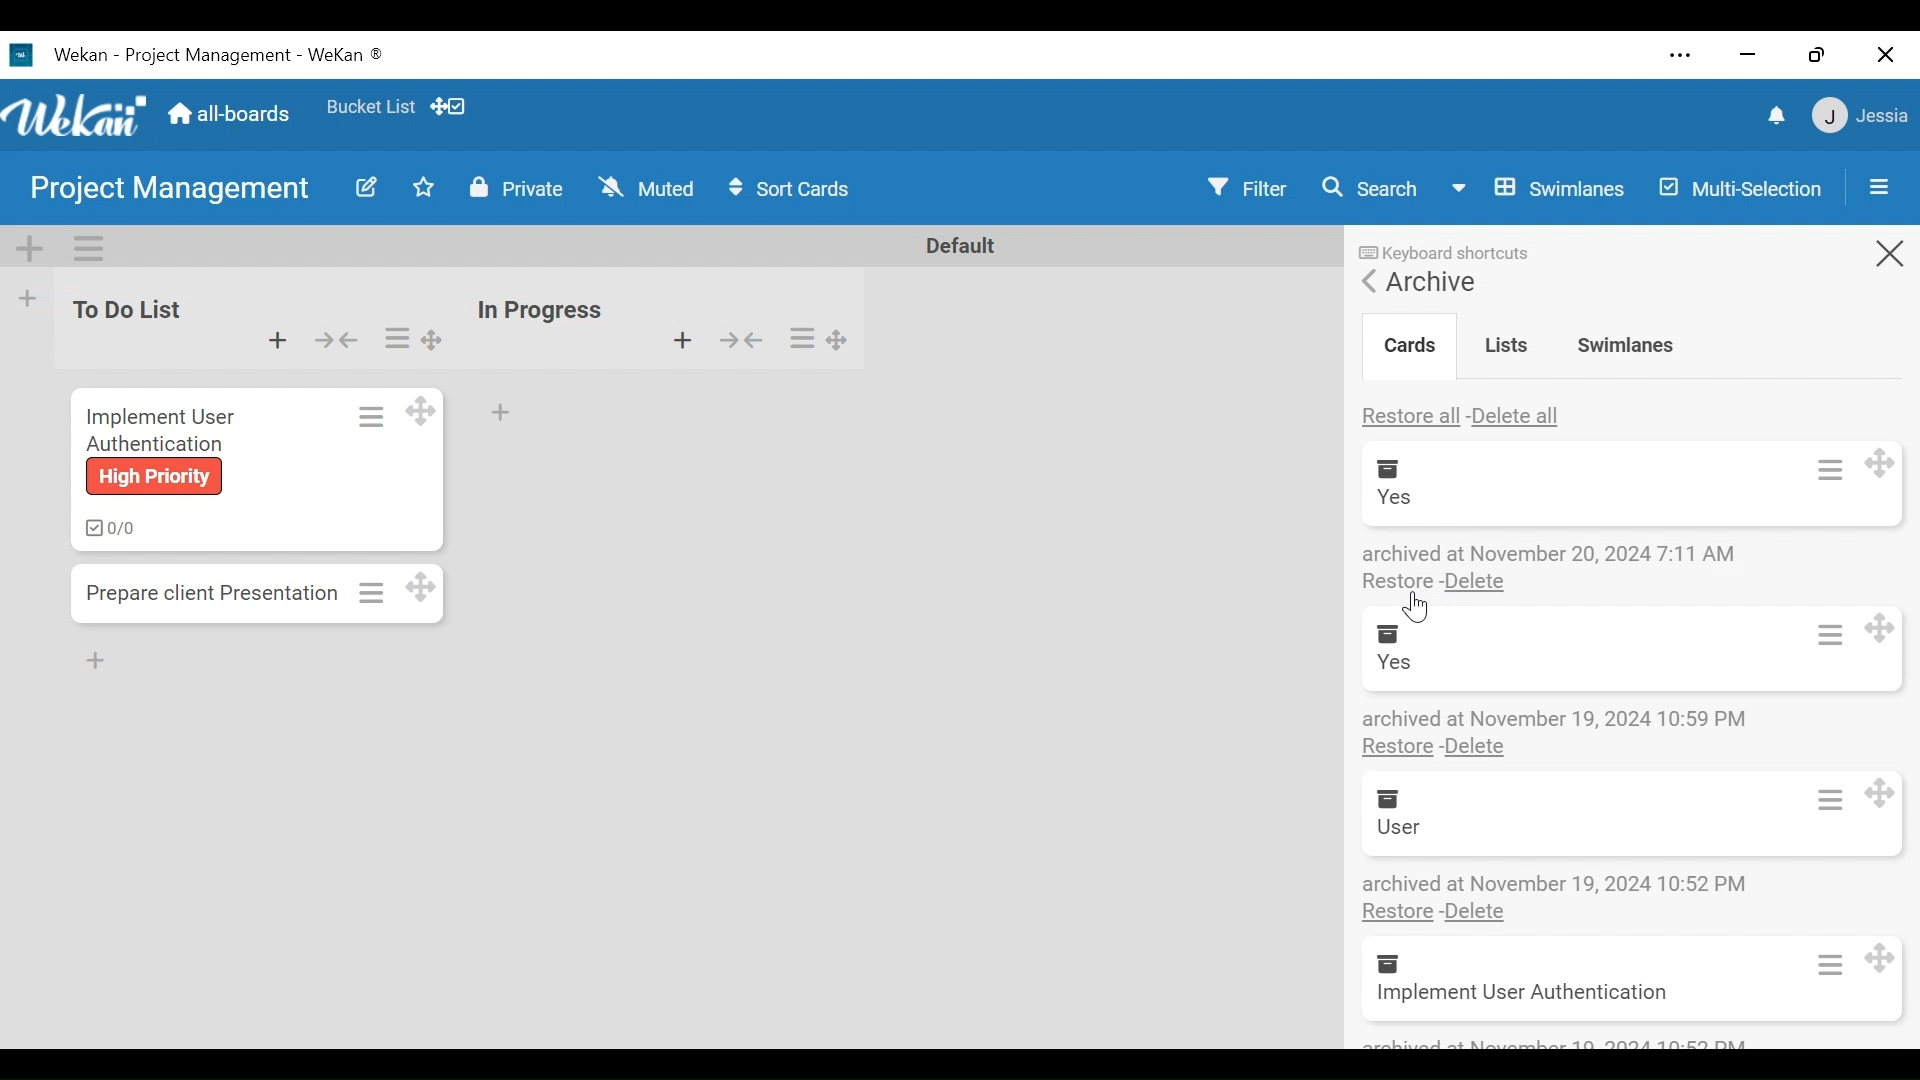 The width and height of the screenshot is (1920, 1080). What do you see at coordinates (1886, 469) in the screenshot?
I see `Desktop drag handles` at bounding box center [1886, 469].